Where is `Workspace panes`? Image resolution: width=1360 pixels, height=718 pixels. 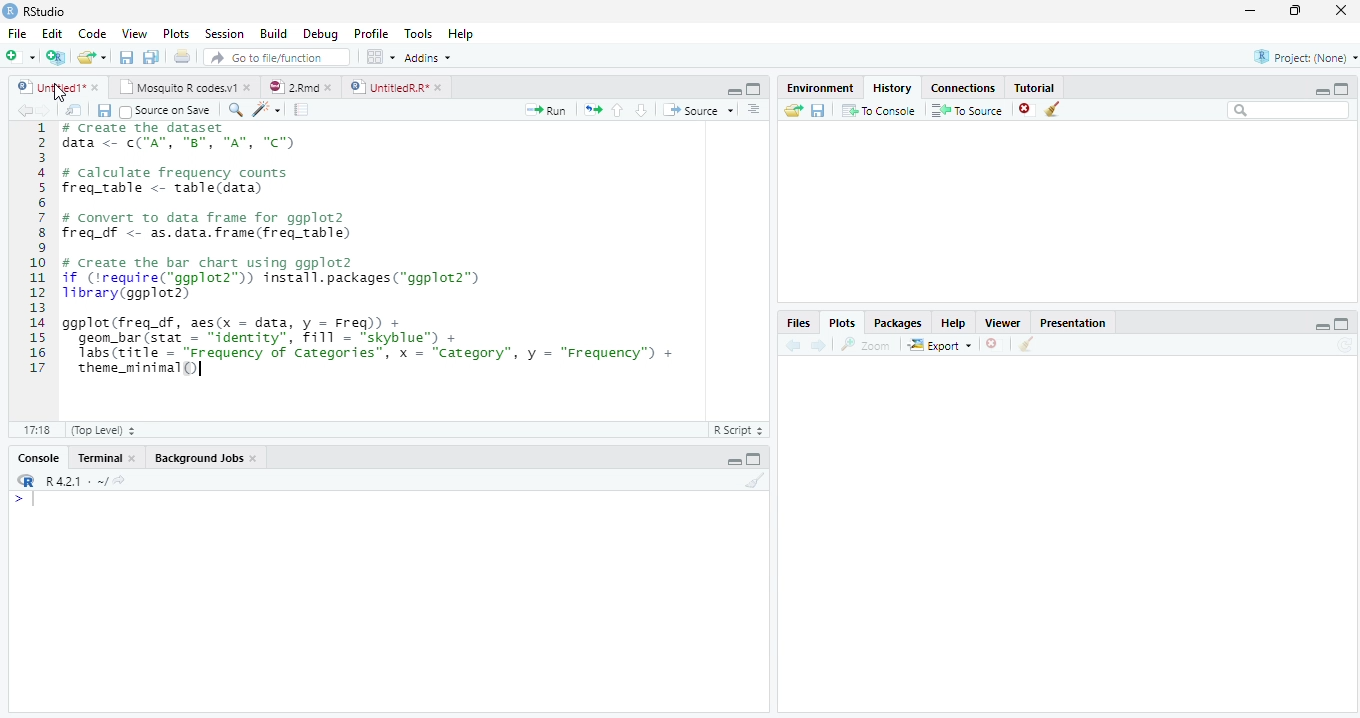
Workspace panes is located at coordinates (378, 57).